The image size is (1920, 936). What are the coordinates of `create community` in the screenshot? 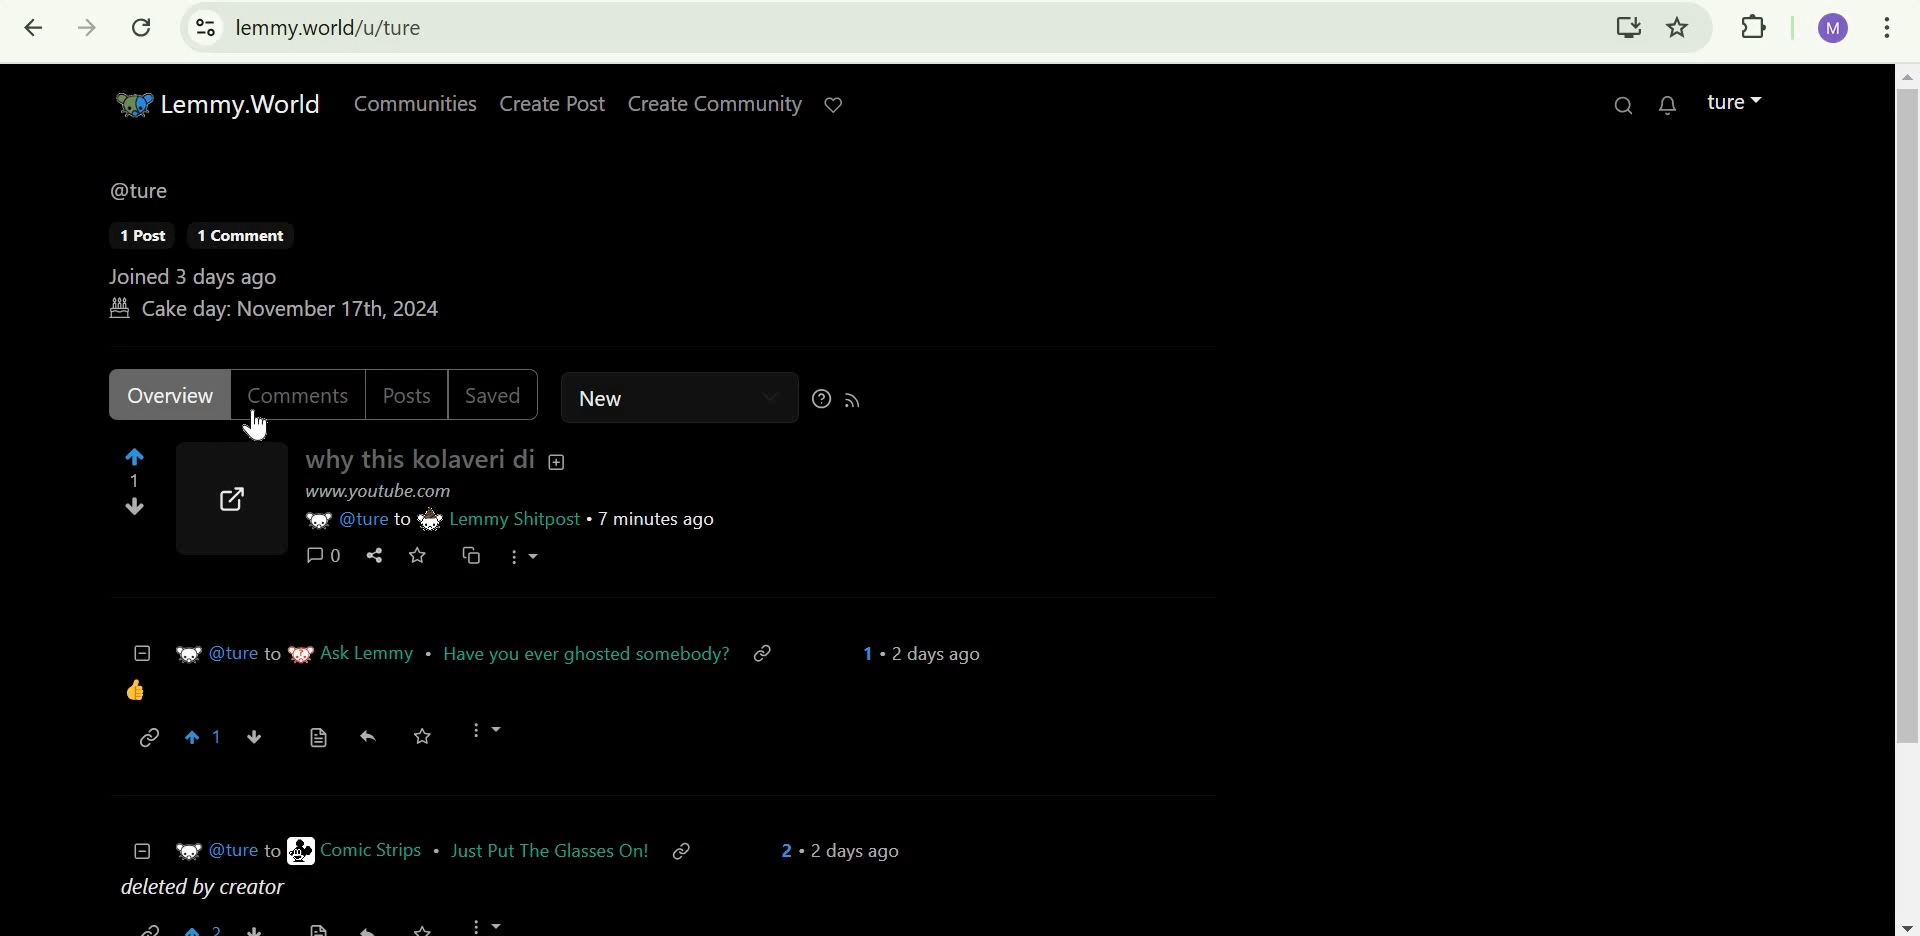 It's located at (715, 105).